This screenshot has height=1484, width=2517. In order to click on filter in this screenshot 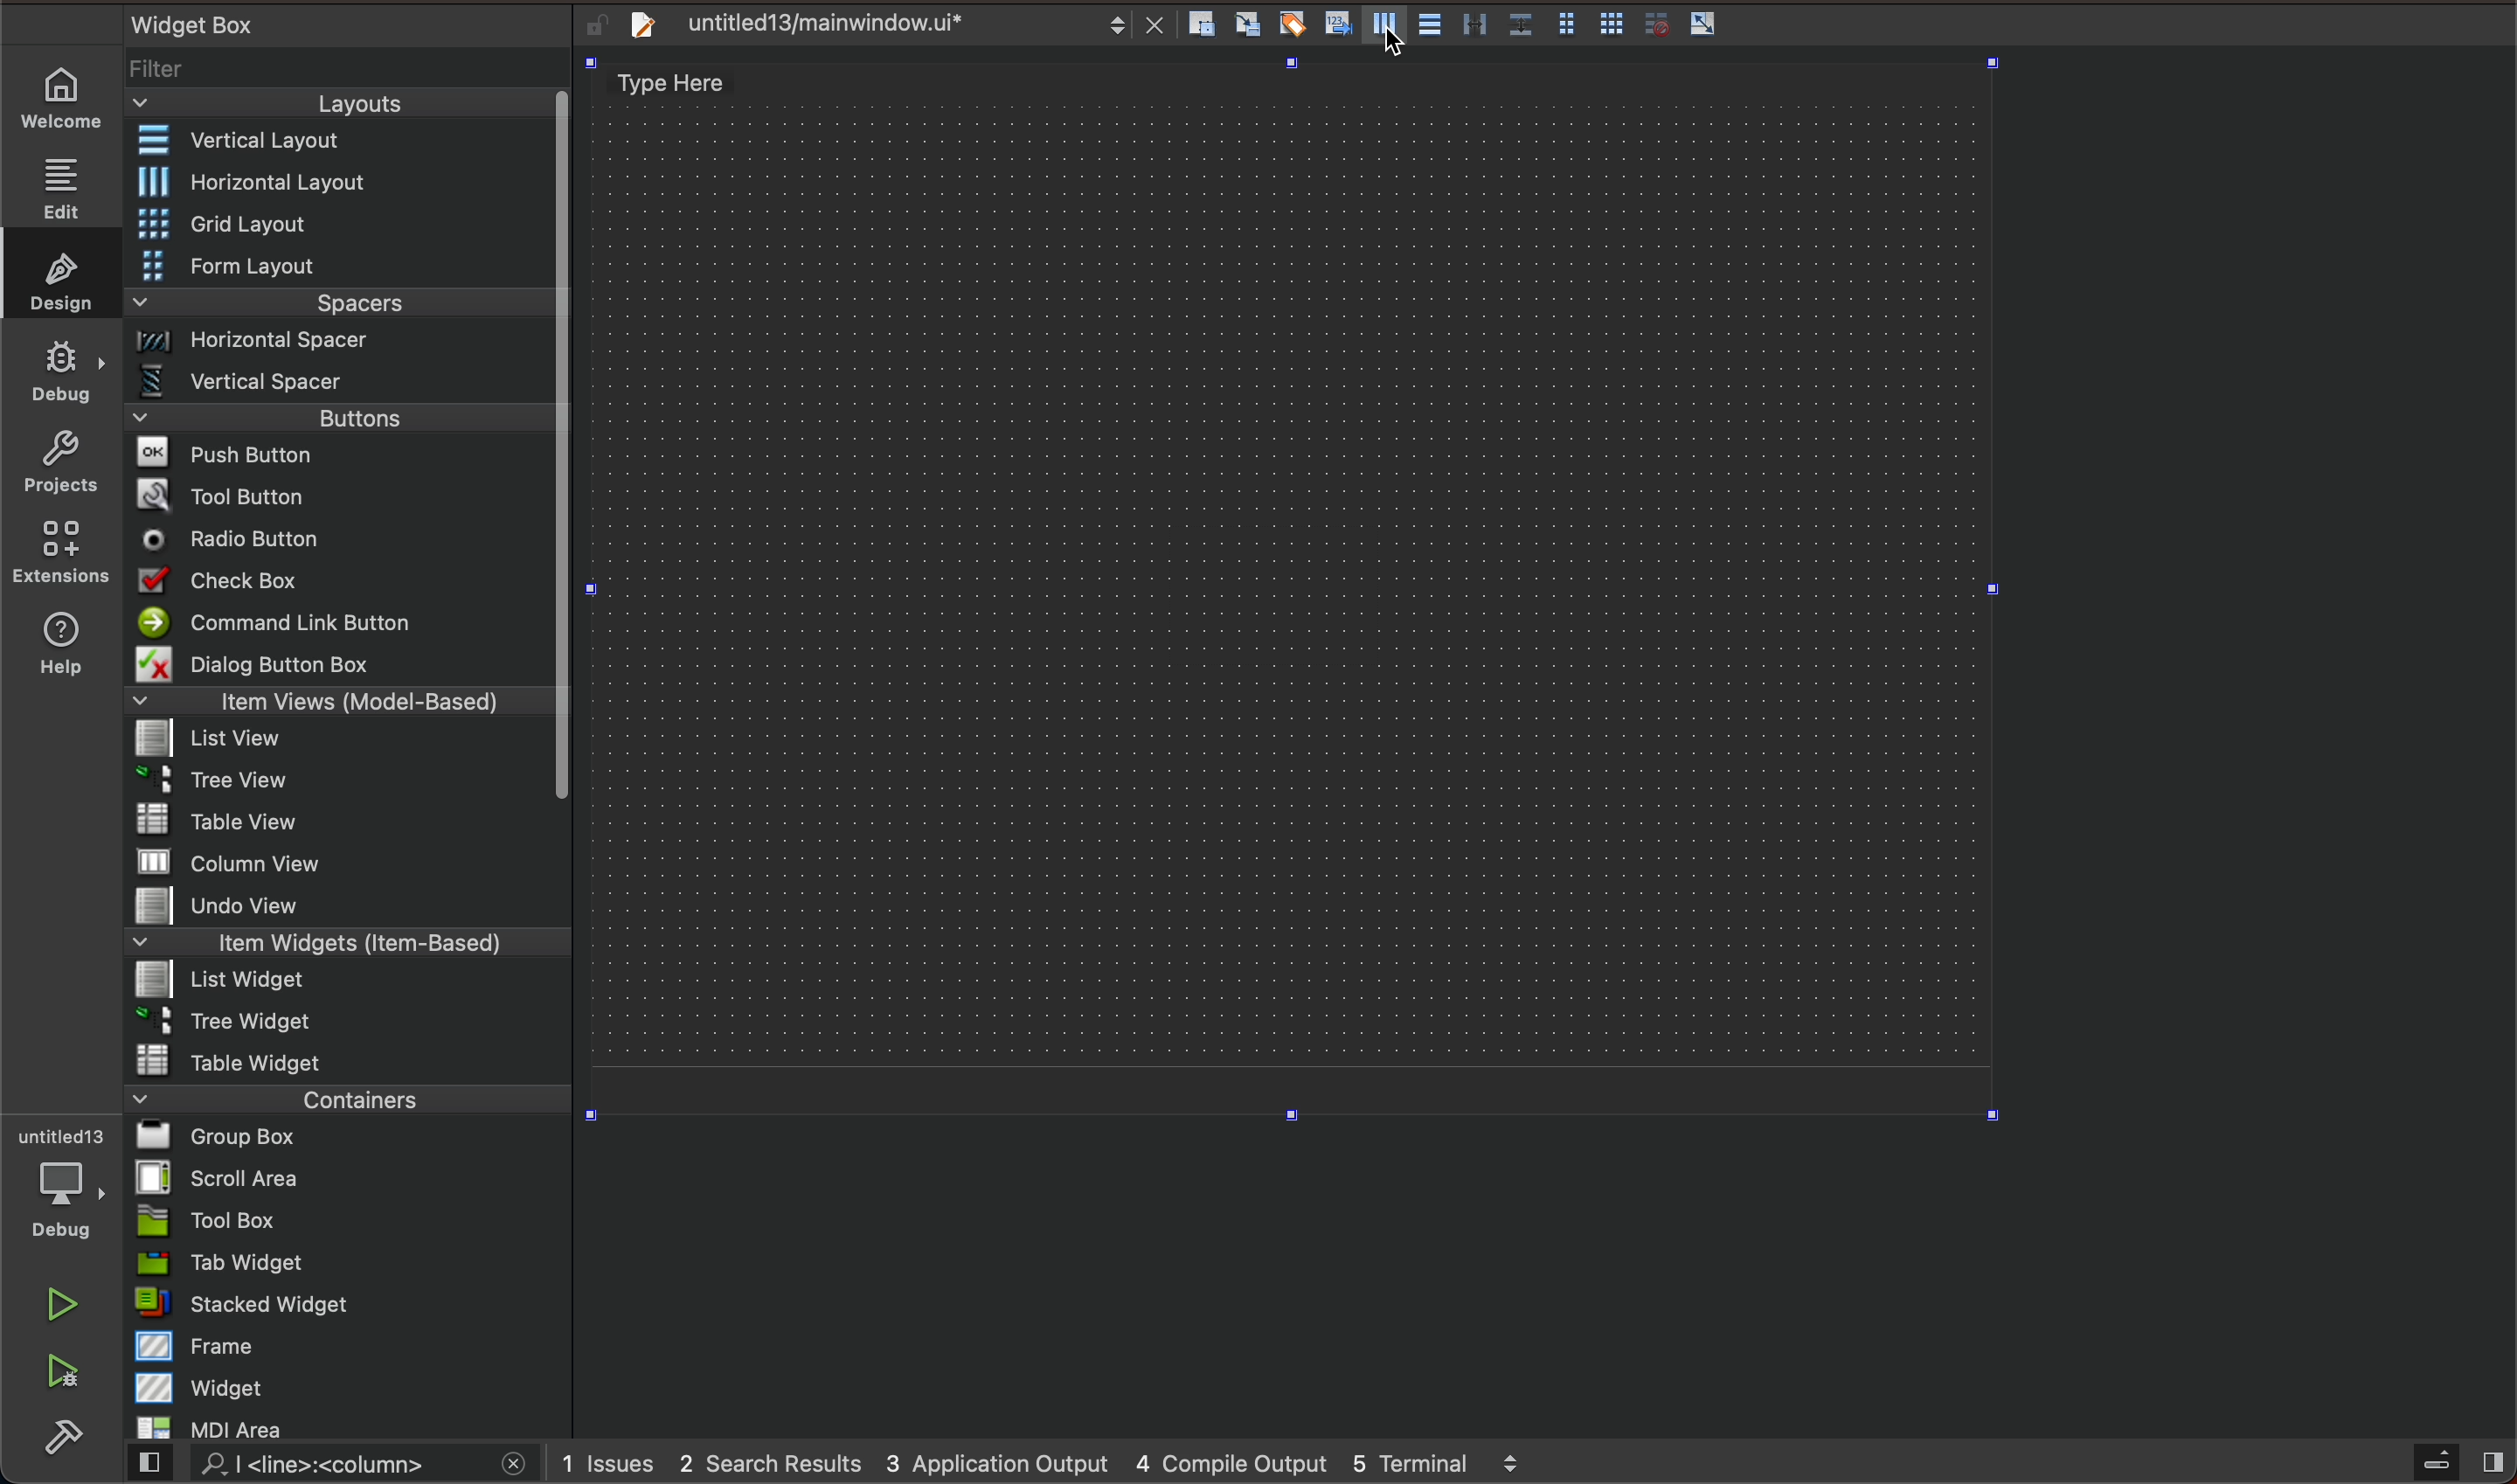, I will do `click(346, 69)`.